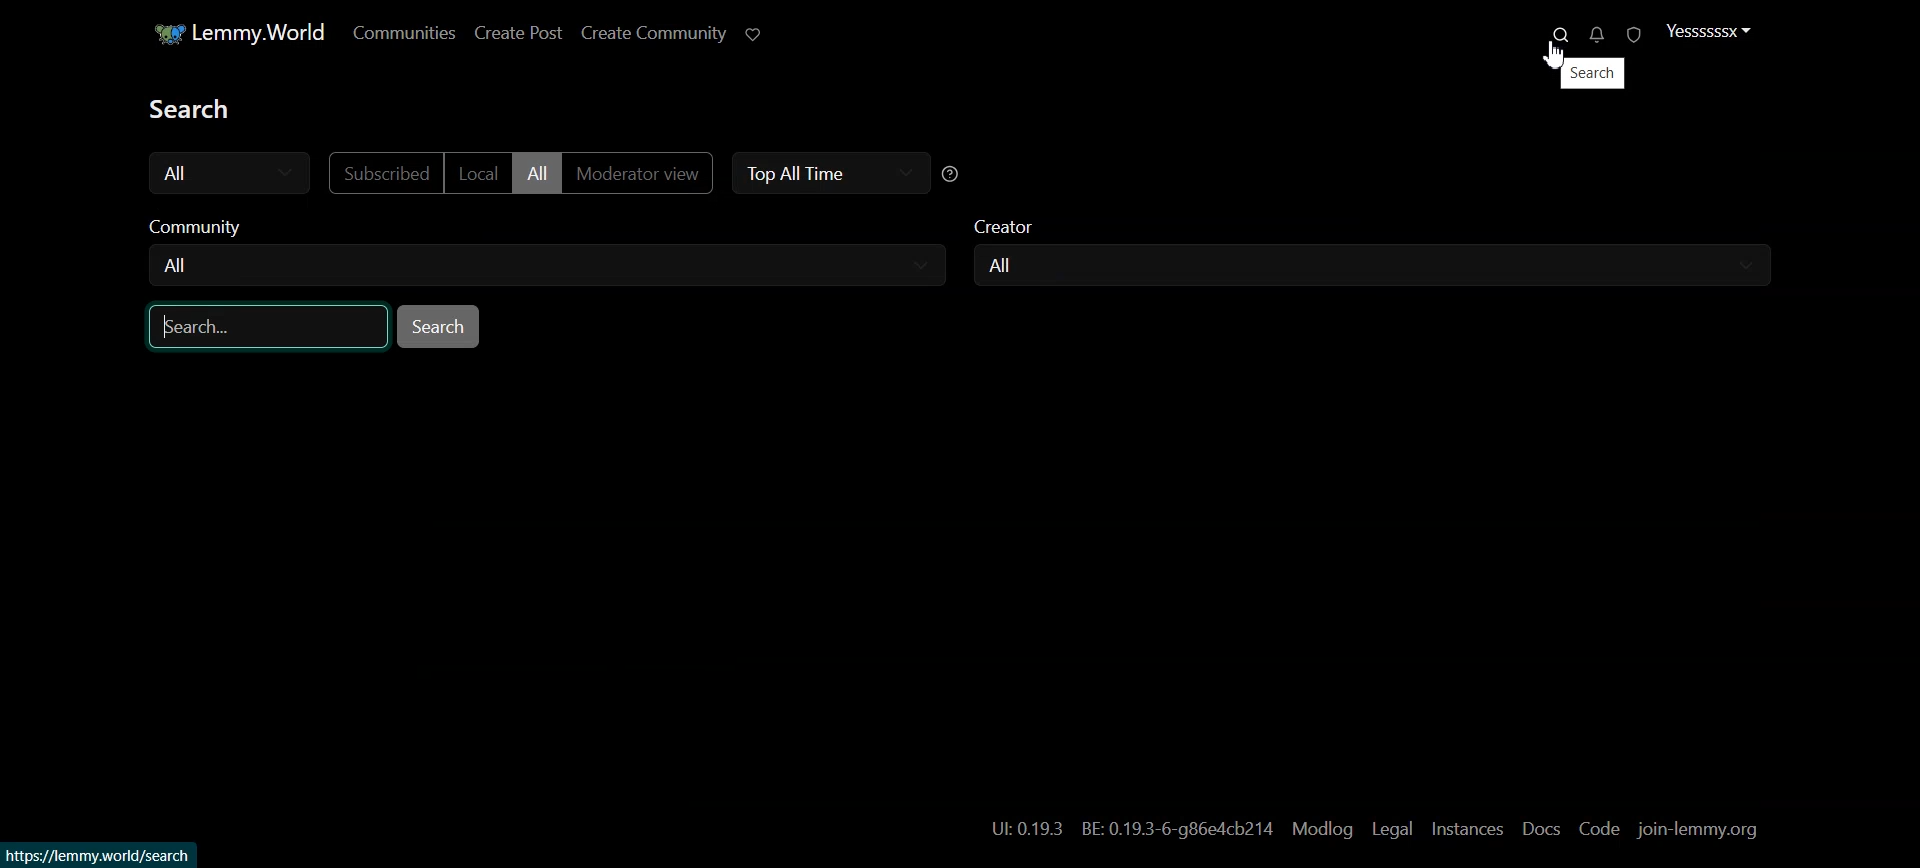 This screenshot has width=1920, height=868. Describe the element at coordinates (204, 226) in the screenshot. I see `community` at that location.